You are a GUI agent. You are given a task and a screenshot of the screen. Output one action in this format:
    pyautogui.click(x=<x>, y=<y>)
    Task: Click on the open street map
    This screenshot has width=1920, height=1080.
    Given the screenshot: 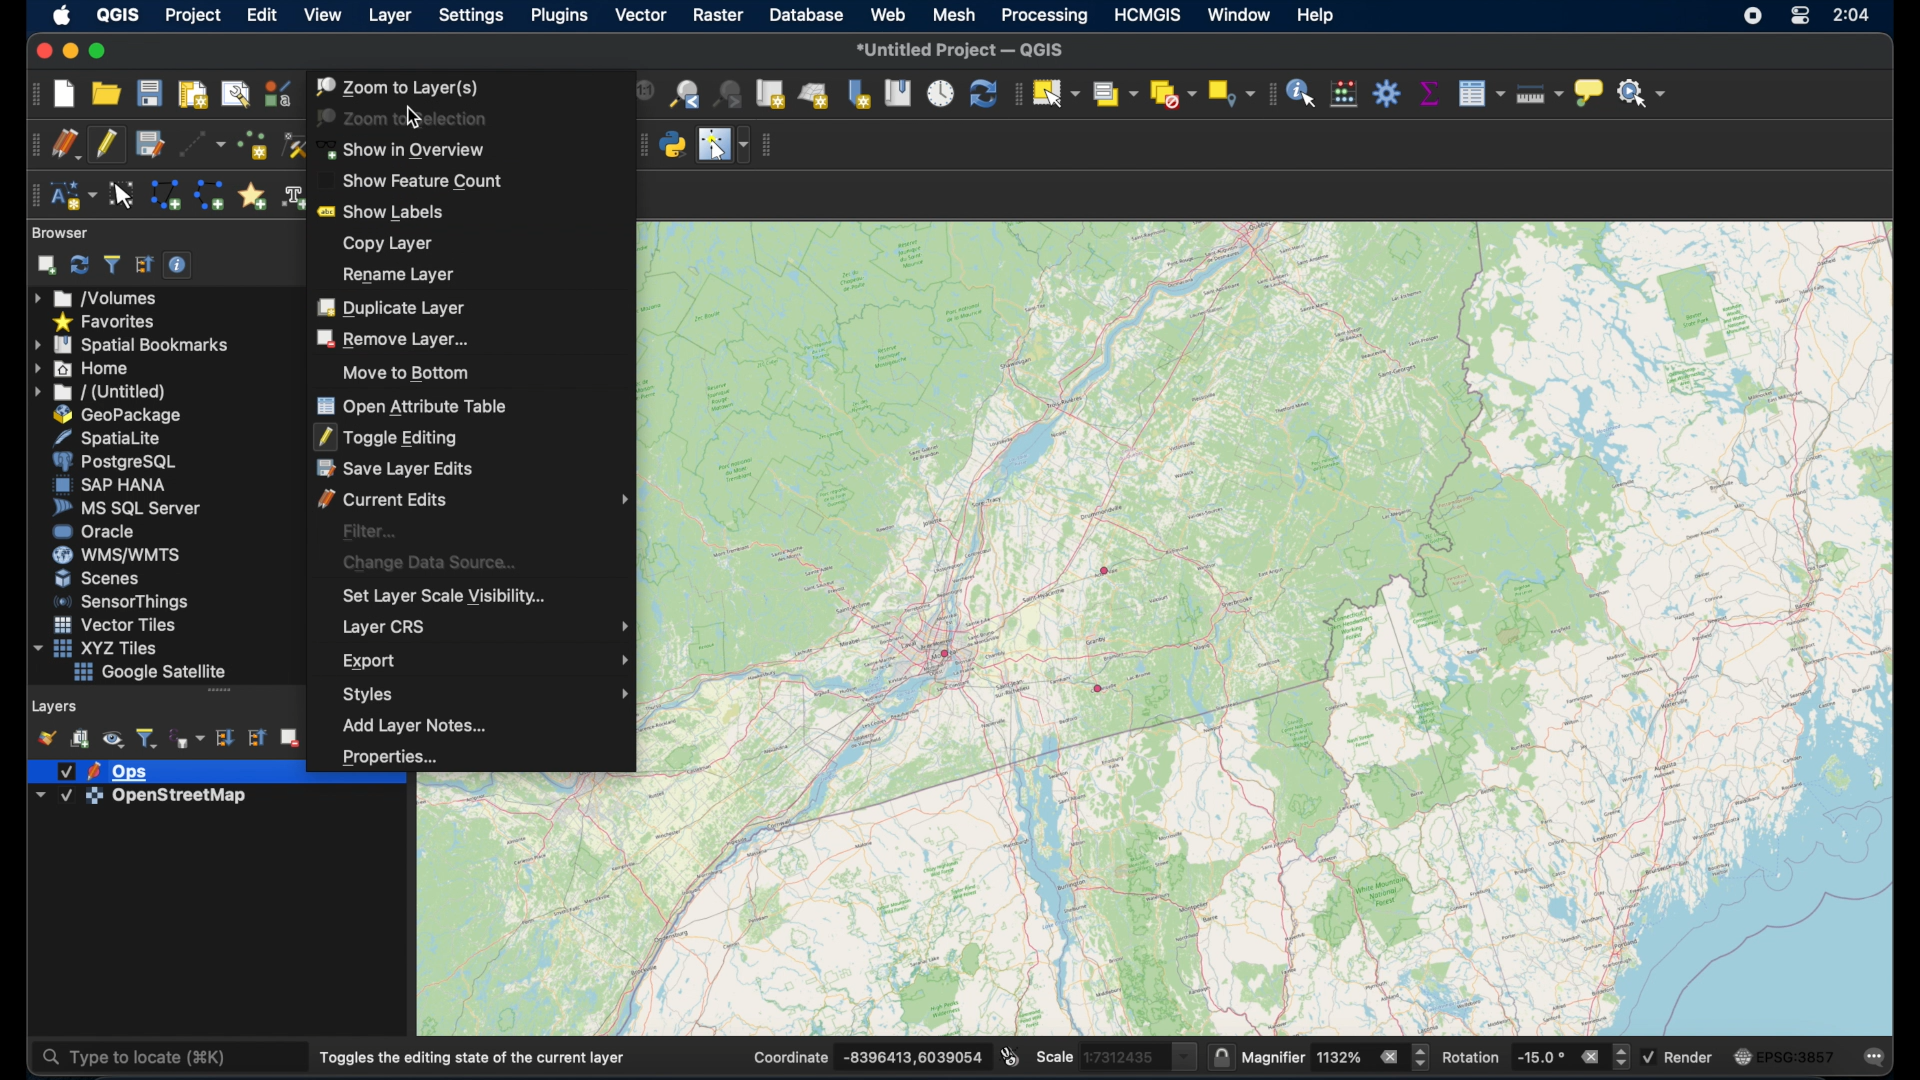 What is the action you would take?
    pyautogui.click(x=1263, y=386)
    